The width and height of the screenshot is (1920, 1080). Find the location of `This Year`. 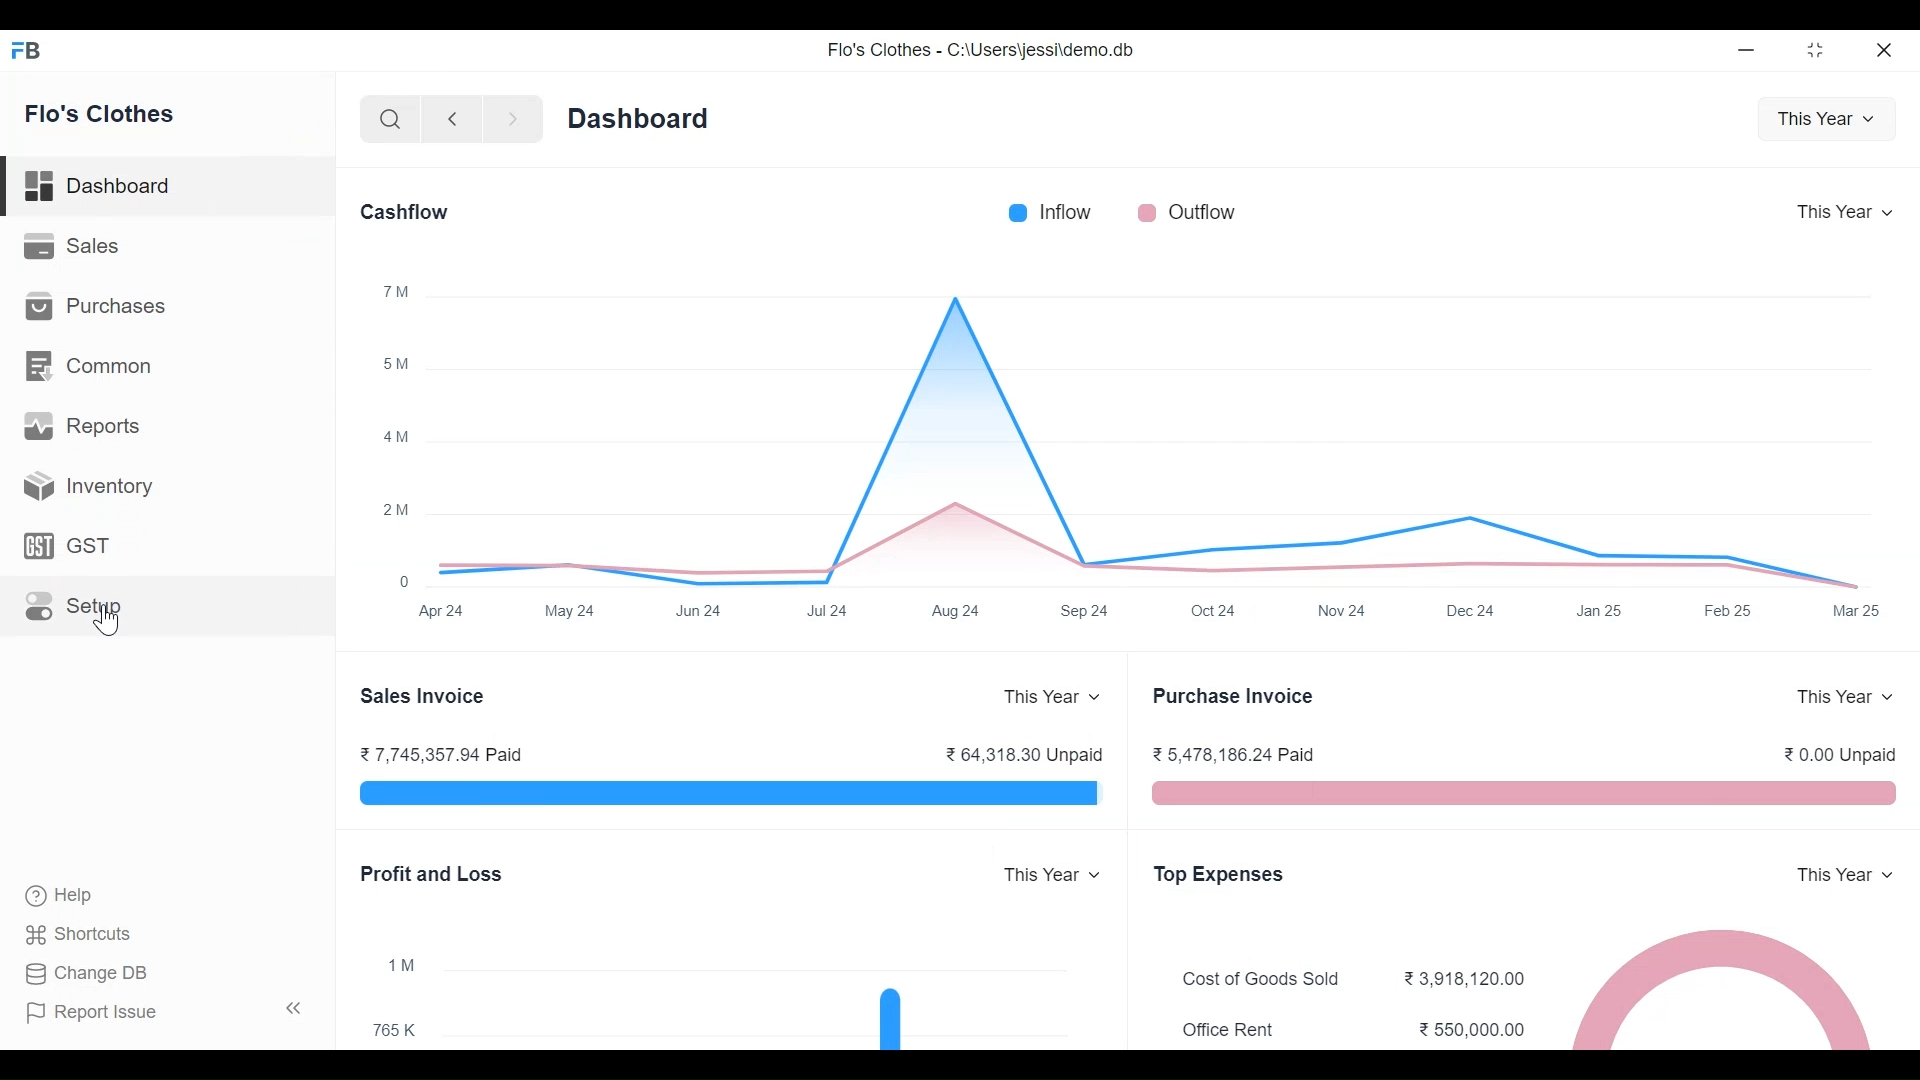

This Year is located at coordinates (1042, 867).